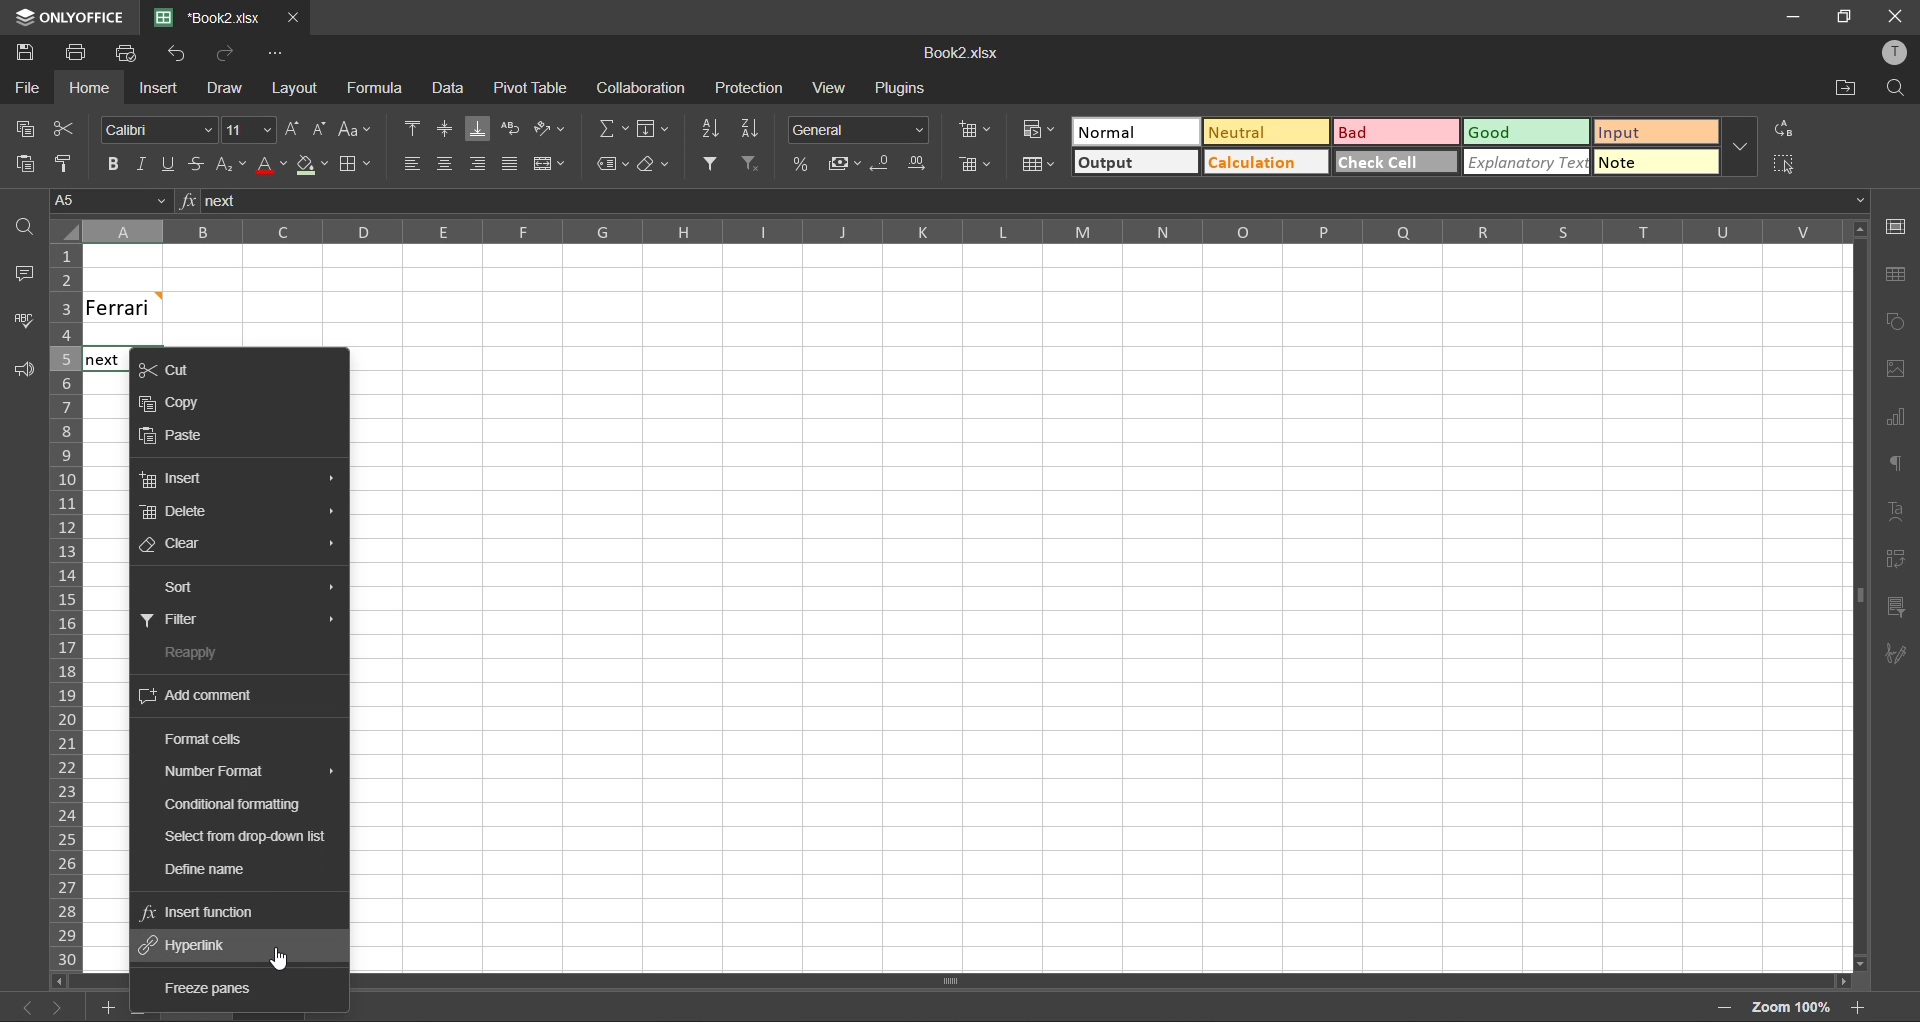 The image size is (1920, 1022). Describe the element at coordinates (1133, 131) in the screenshot. I see `normal` at that location.